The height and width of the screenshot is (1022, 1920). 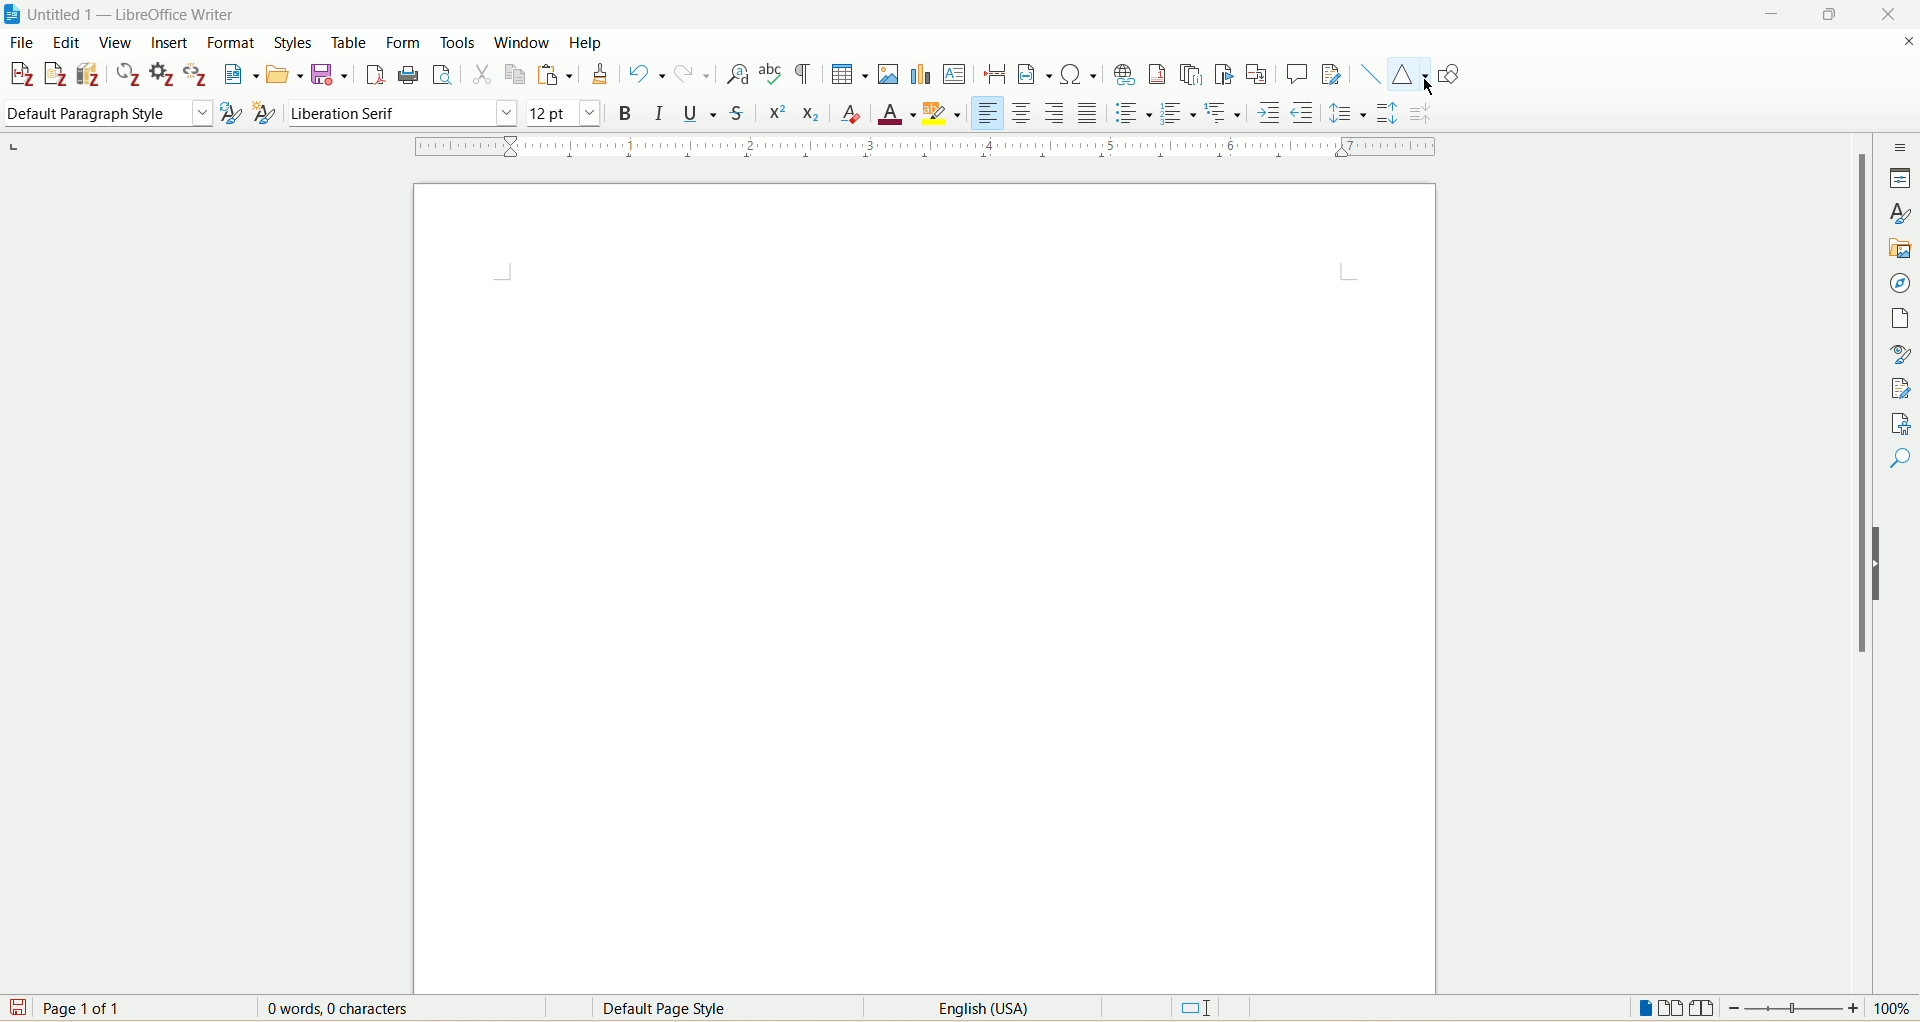 I want to click on strikethrough, so click(x=735, y=114).